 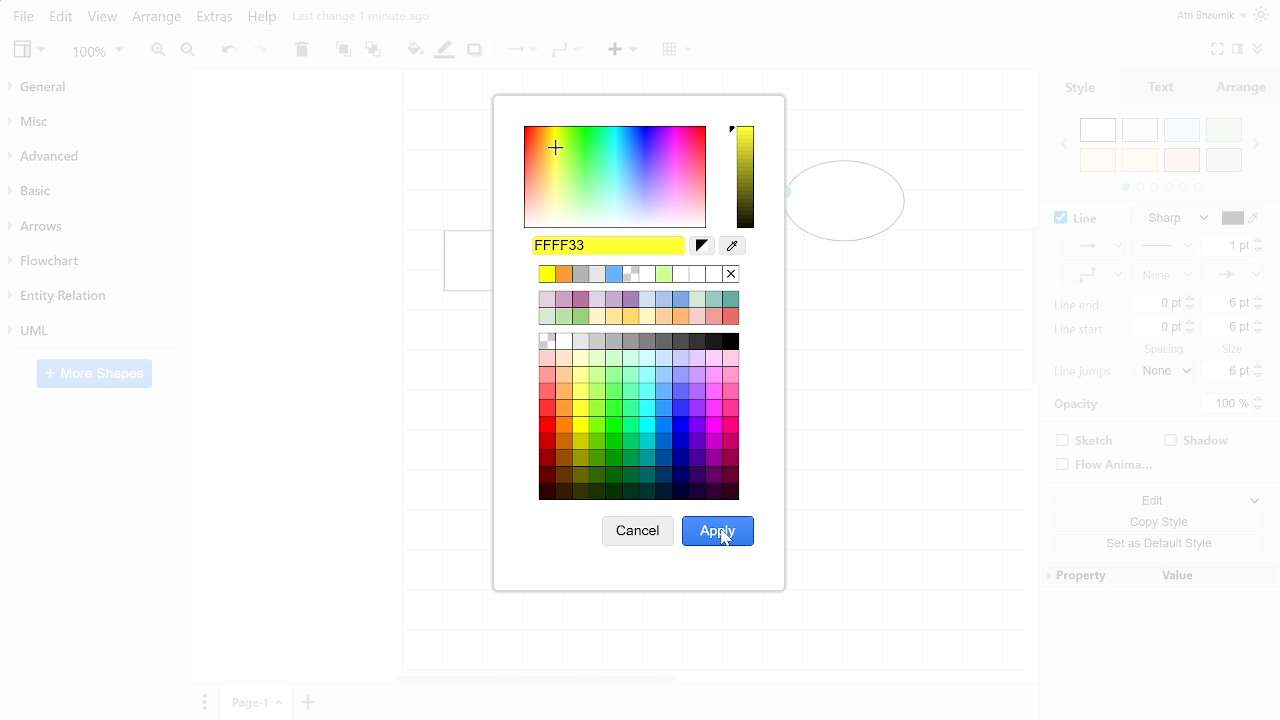 I want to click on Color spectrum, so click(x=614, y=176).